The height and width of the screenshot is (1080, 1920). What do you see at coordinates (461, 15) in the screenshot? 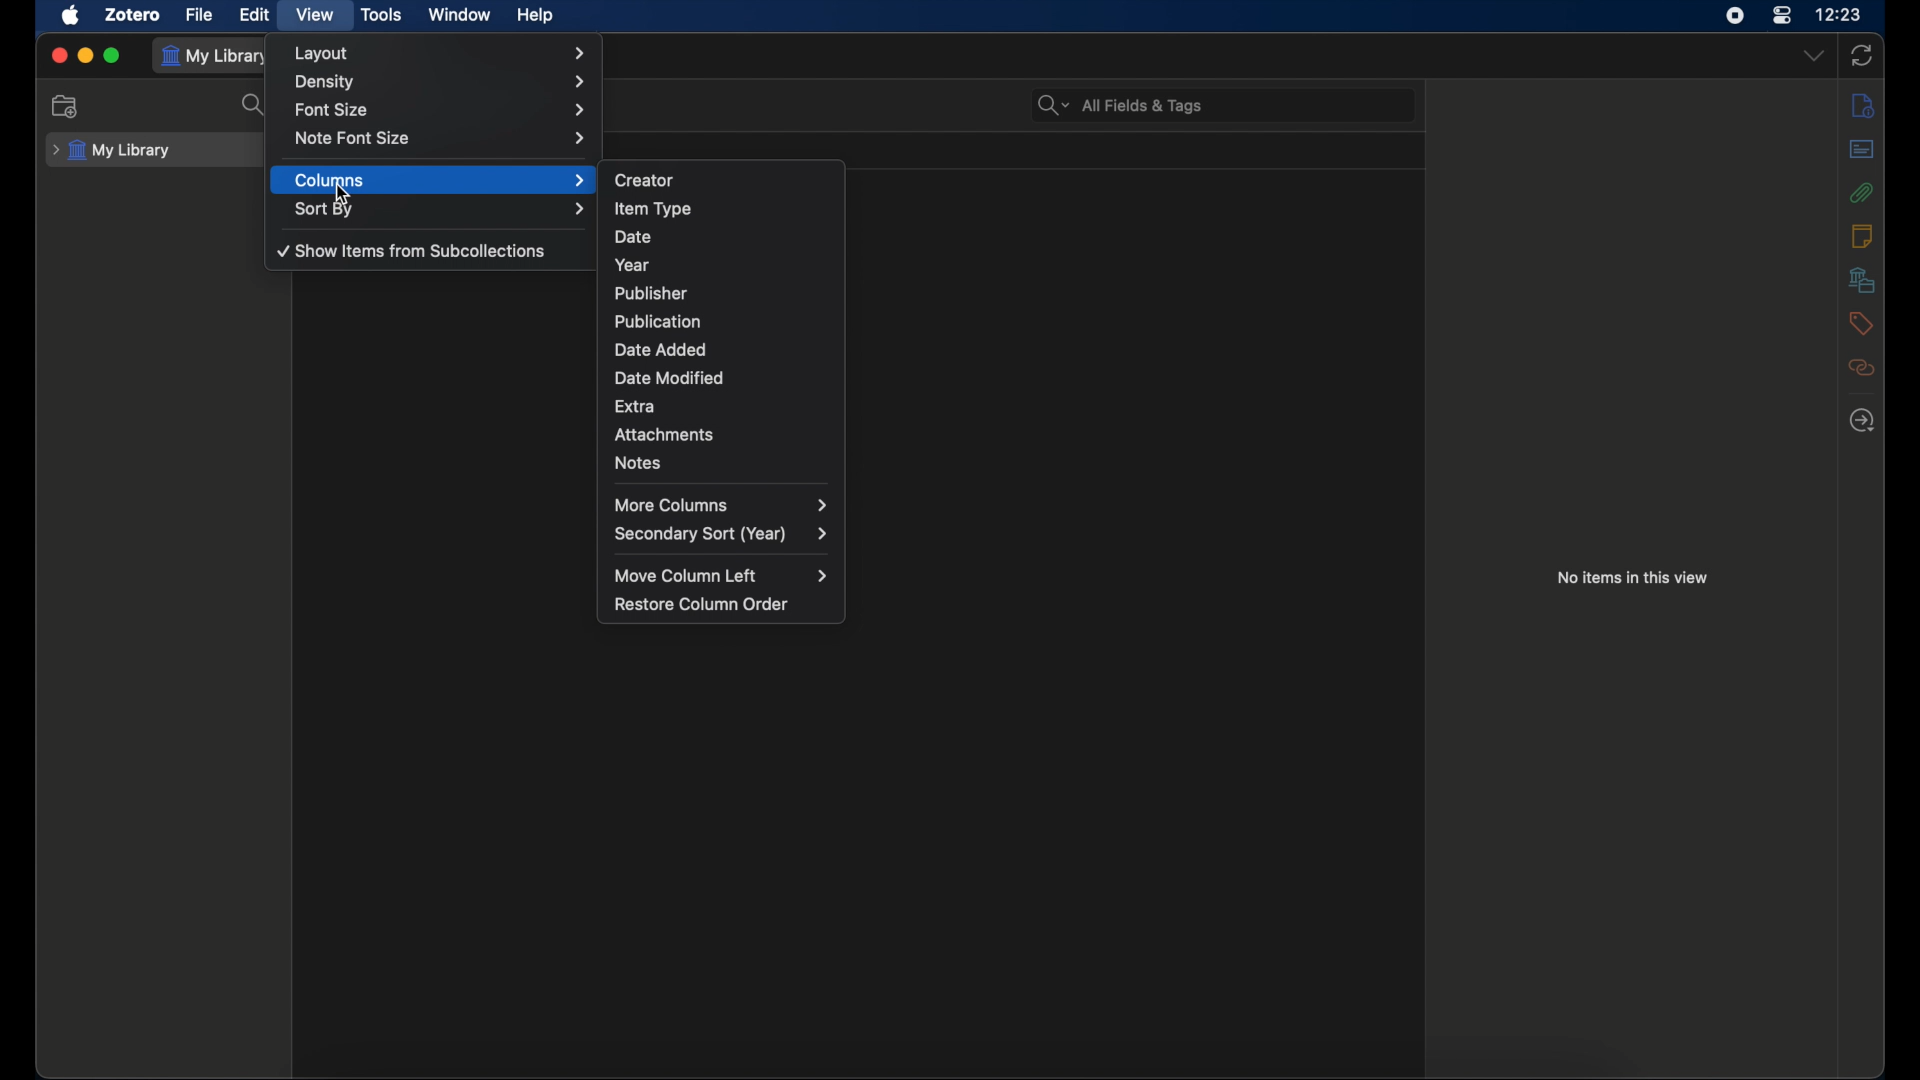
I see `window` at bounding box center [461, 15].